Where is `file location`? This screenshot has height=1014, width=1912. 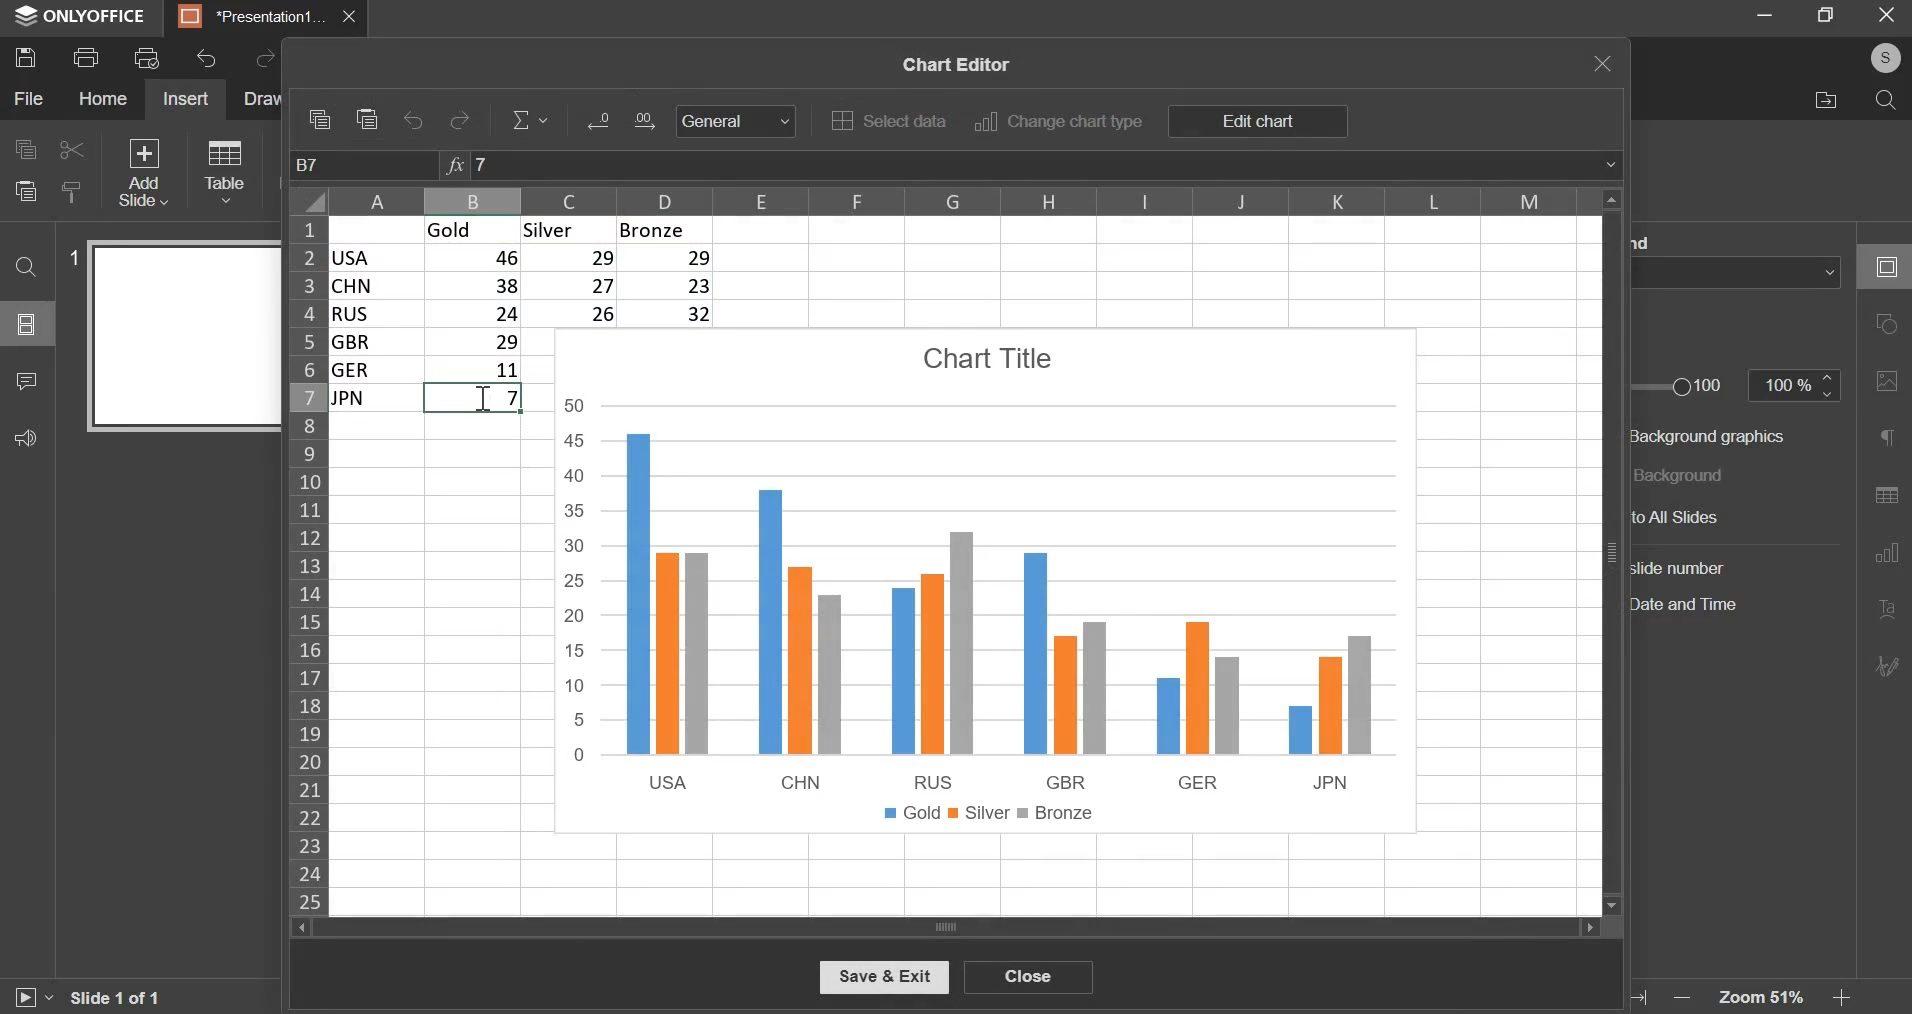 file location is located at coordinates (1826, 99).